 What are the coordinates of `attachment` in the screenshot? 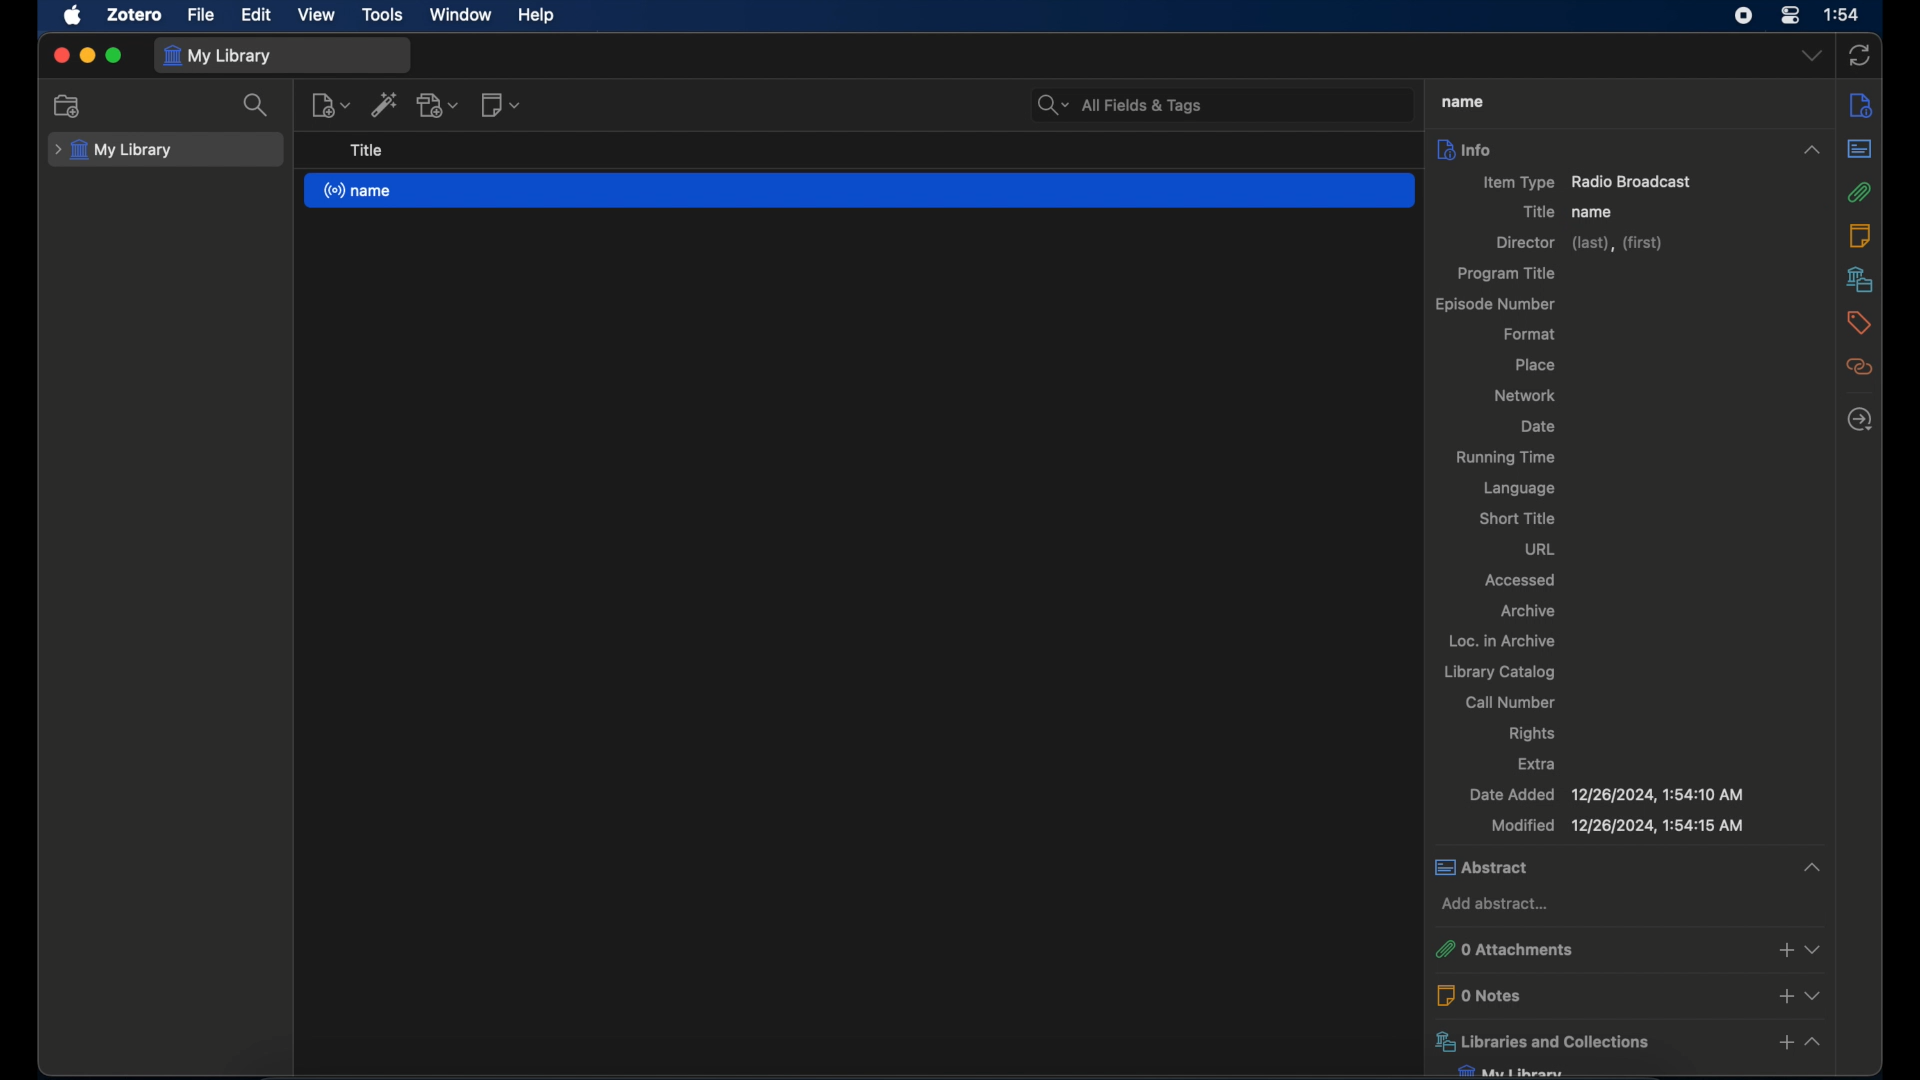 It's located at (1861, 192).